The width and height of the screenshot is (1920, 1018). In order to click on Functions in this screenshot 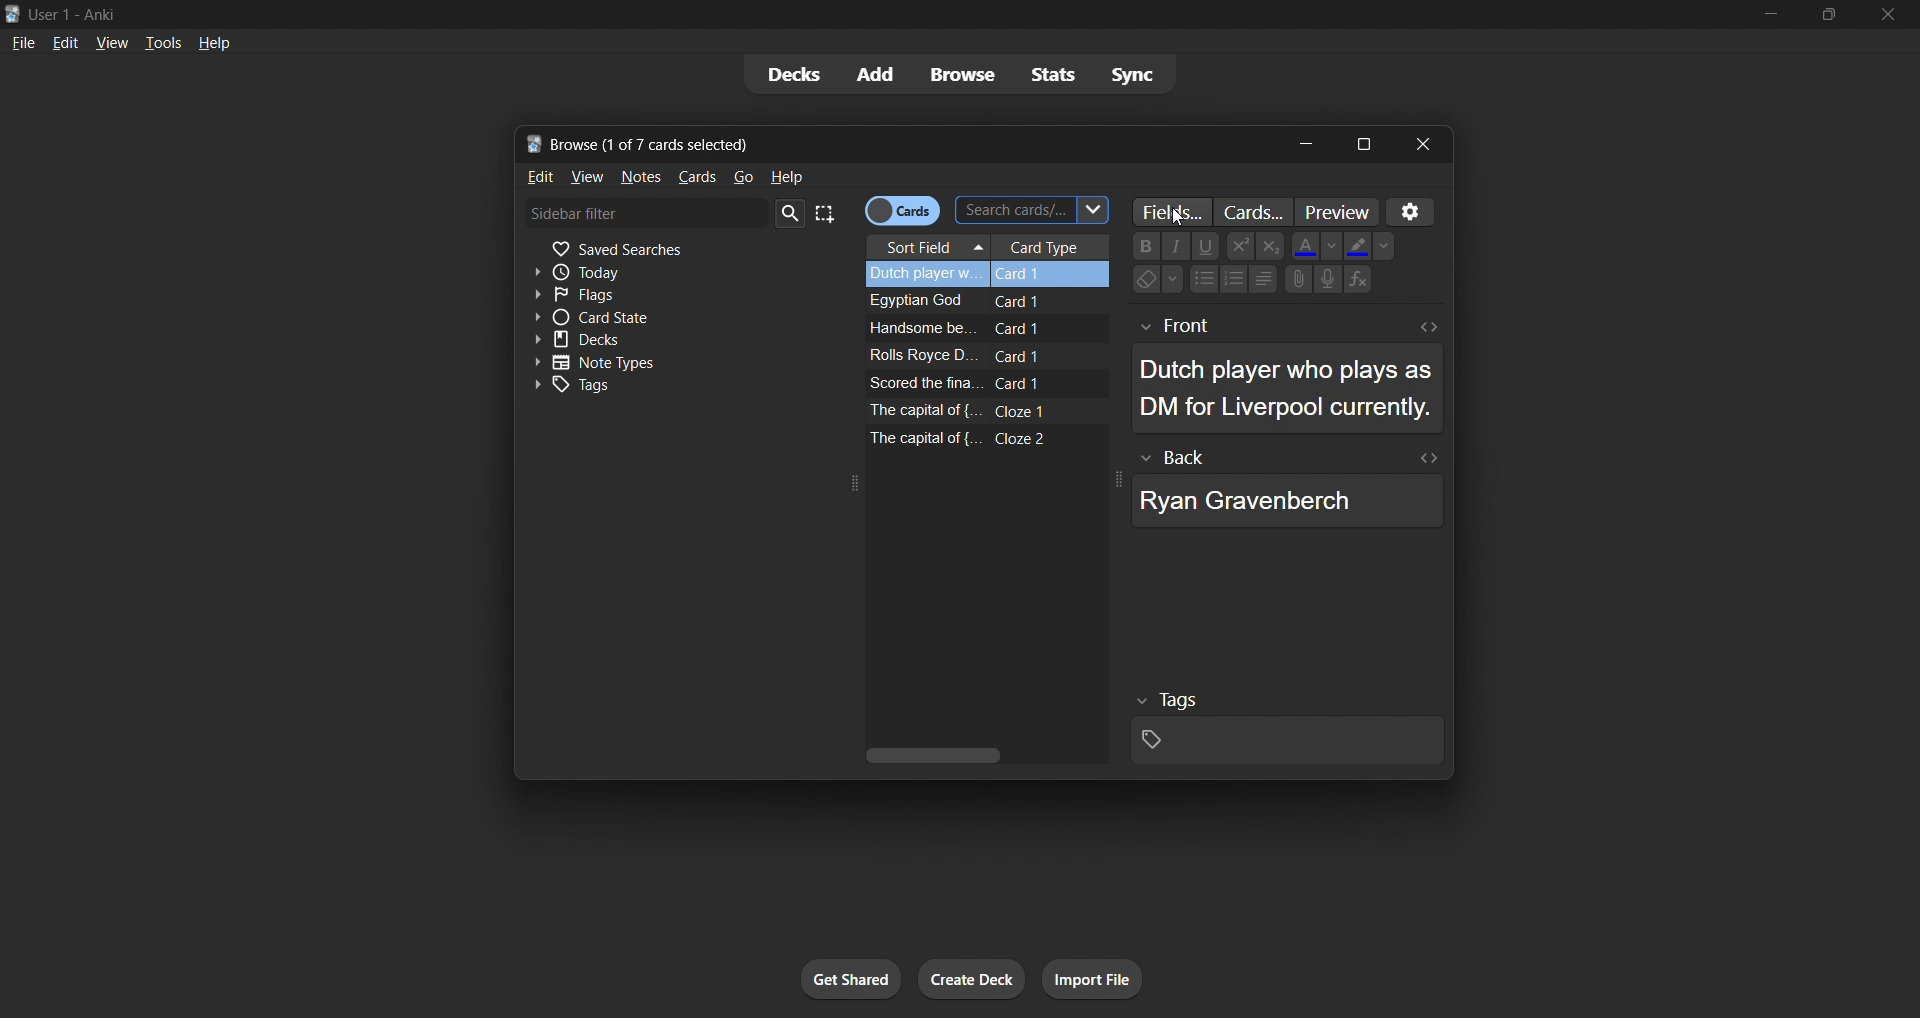, I will do `click(1359, 280)`.